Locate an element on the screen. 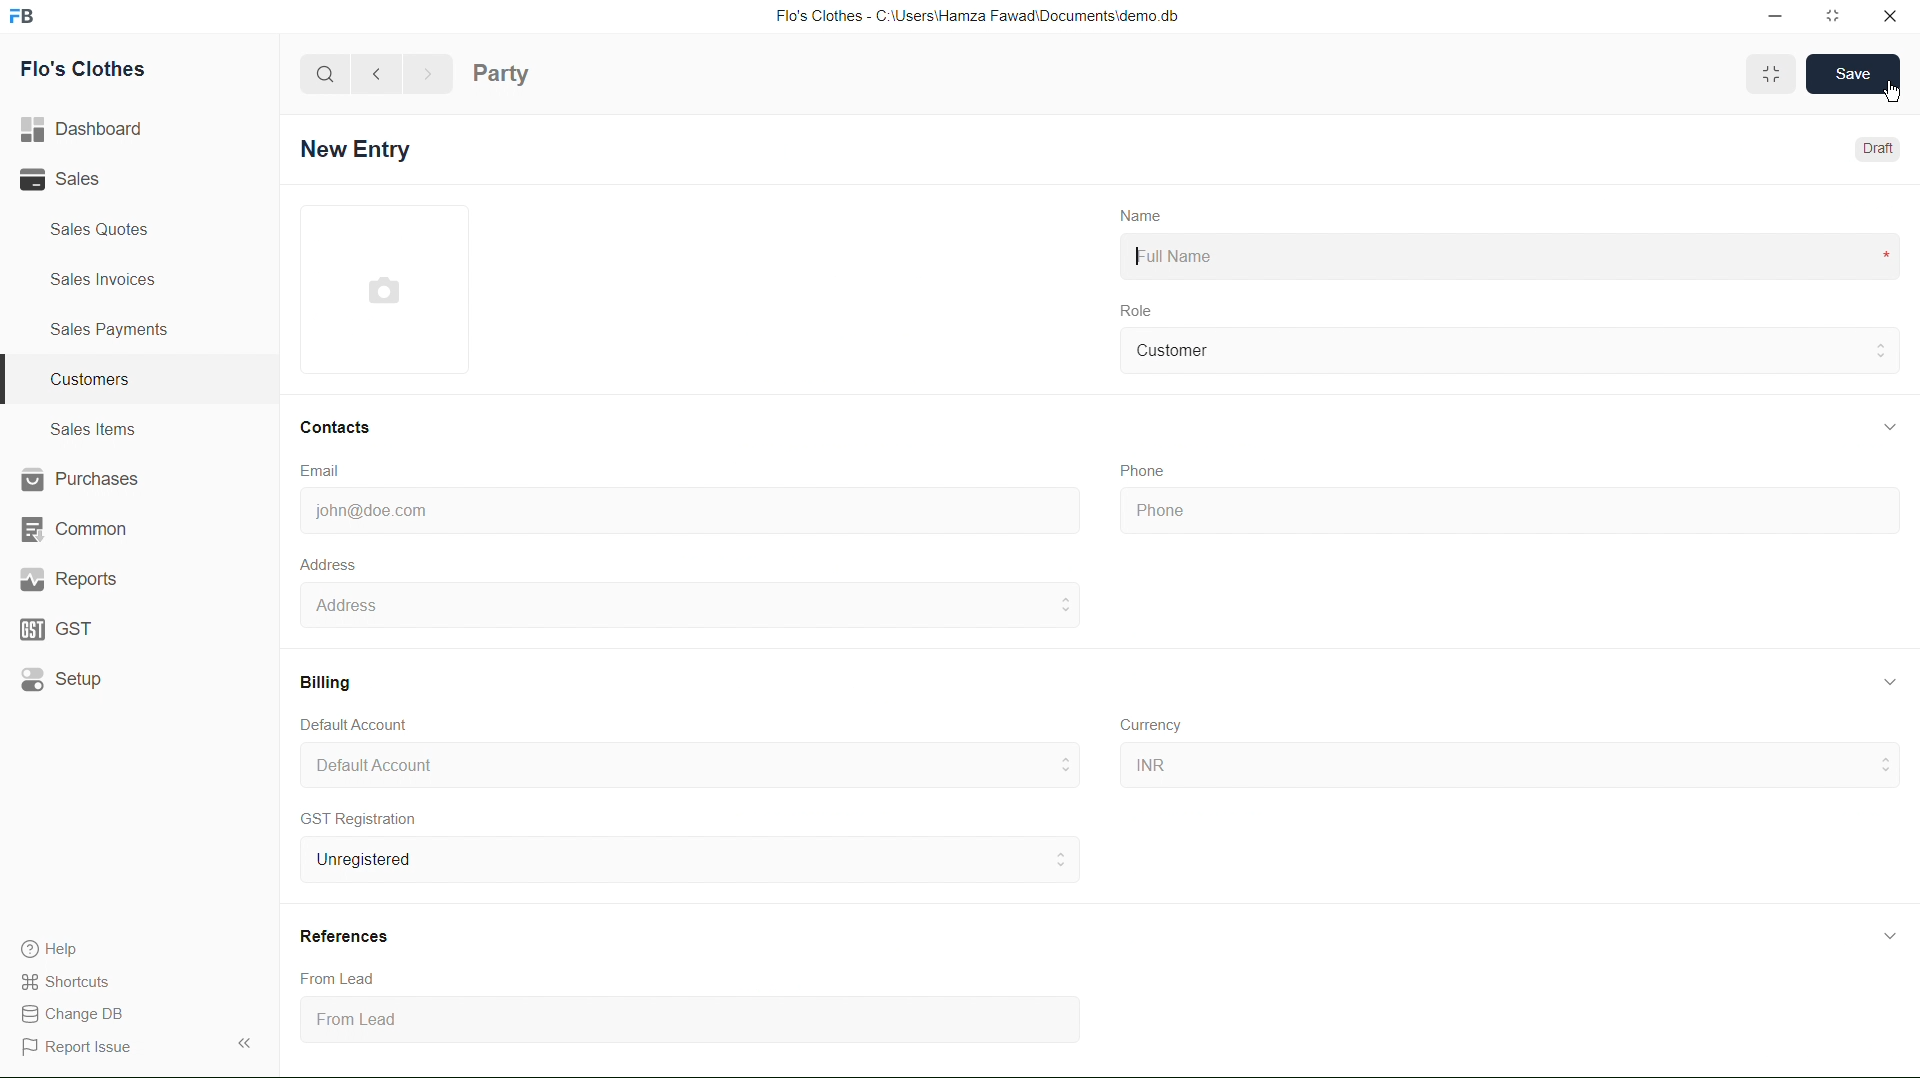 This screenshot has width=1920, height=1078. Dashboard is located at coordinates (89, 126).